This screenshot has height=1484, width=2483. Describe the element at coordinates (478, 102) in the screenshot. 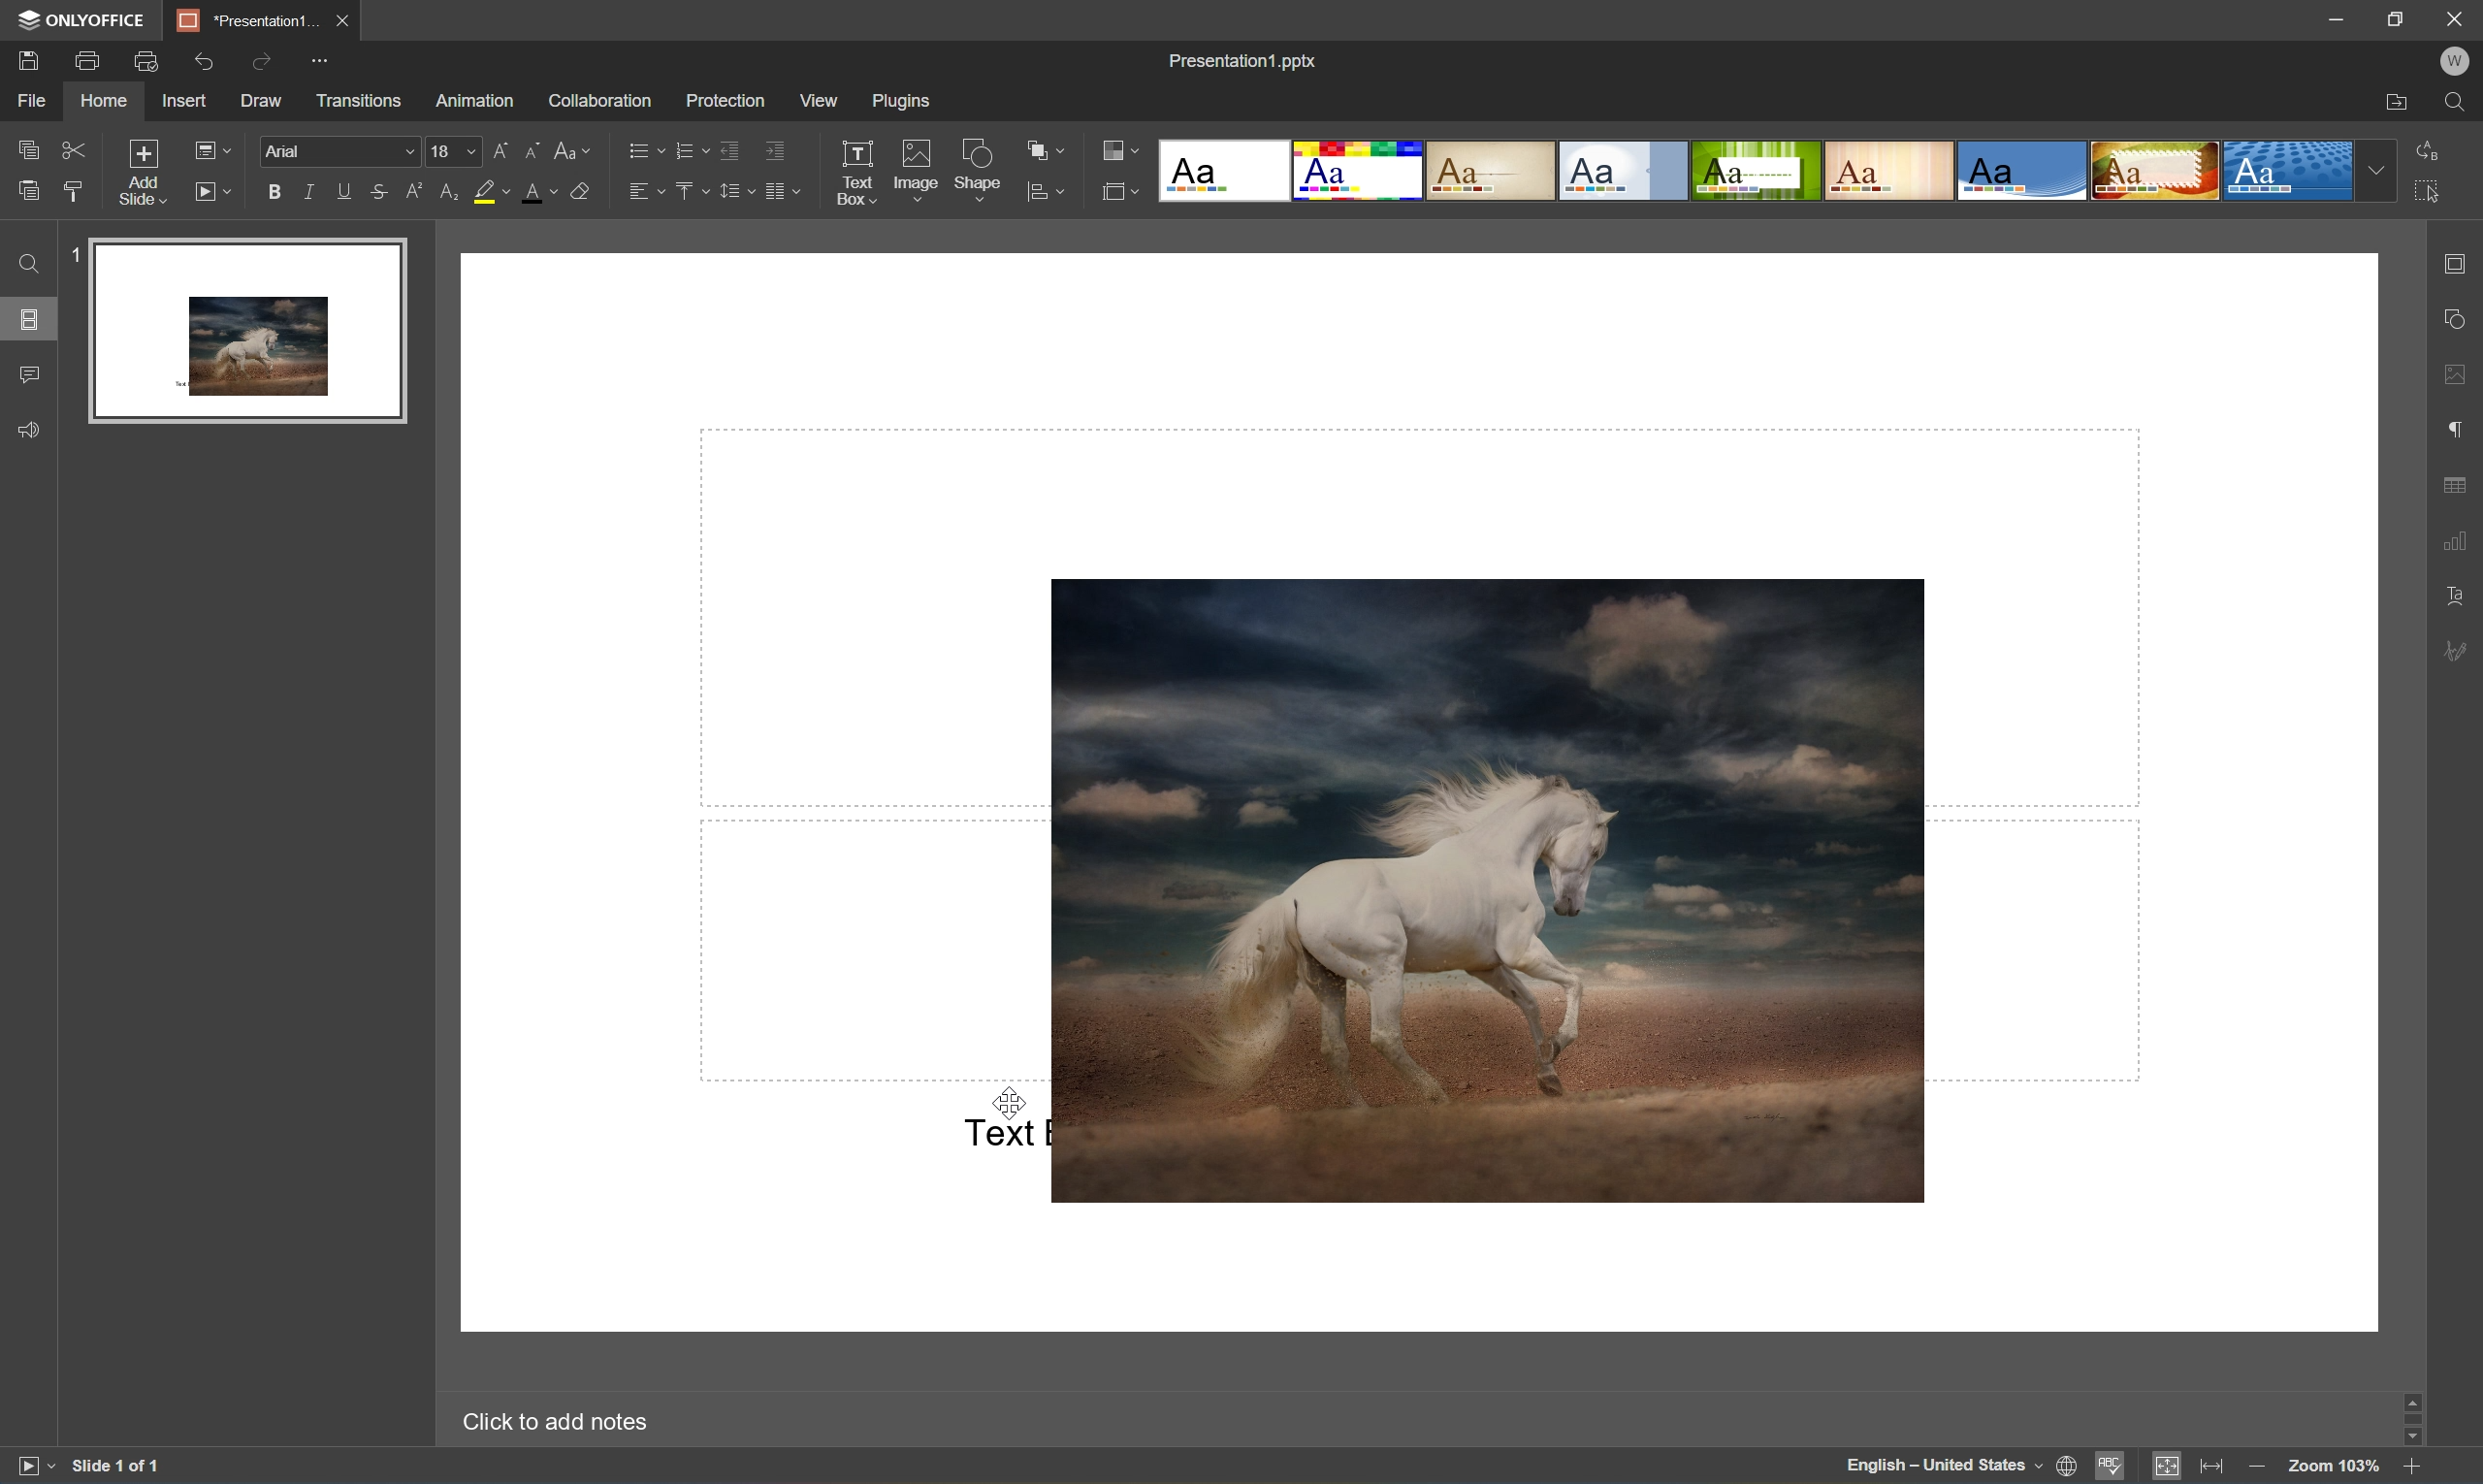

I see `Animation` at that location.